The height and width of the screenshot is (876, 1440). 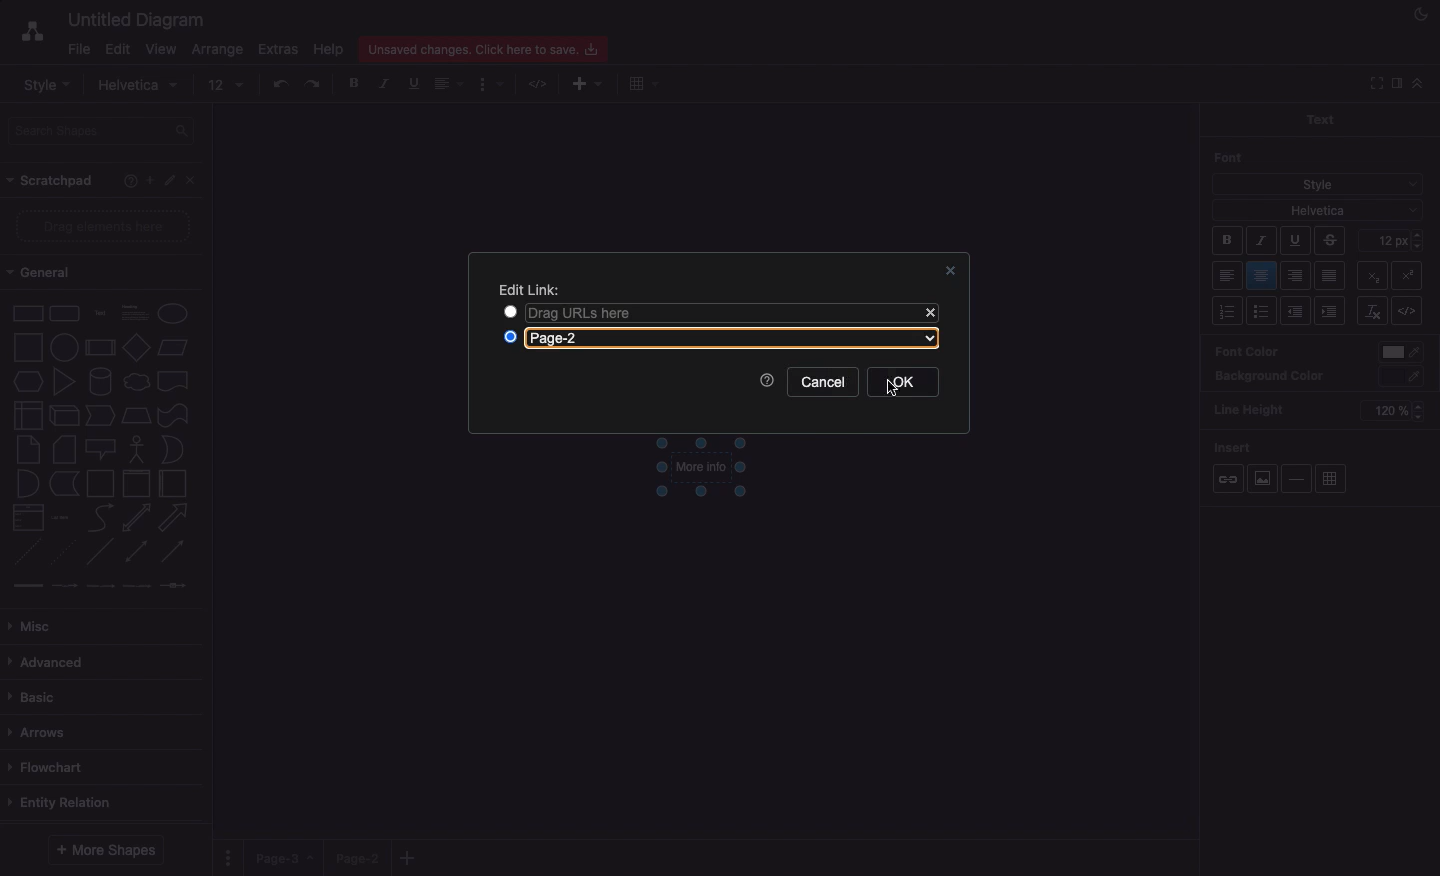 I want to click on Checkbox, so click(x=512, y=338).